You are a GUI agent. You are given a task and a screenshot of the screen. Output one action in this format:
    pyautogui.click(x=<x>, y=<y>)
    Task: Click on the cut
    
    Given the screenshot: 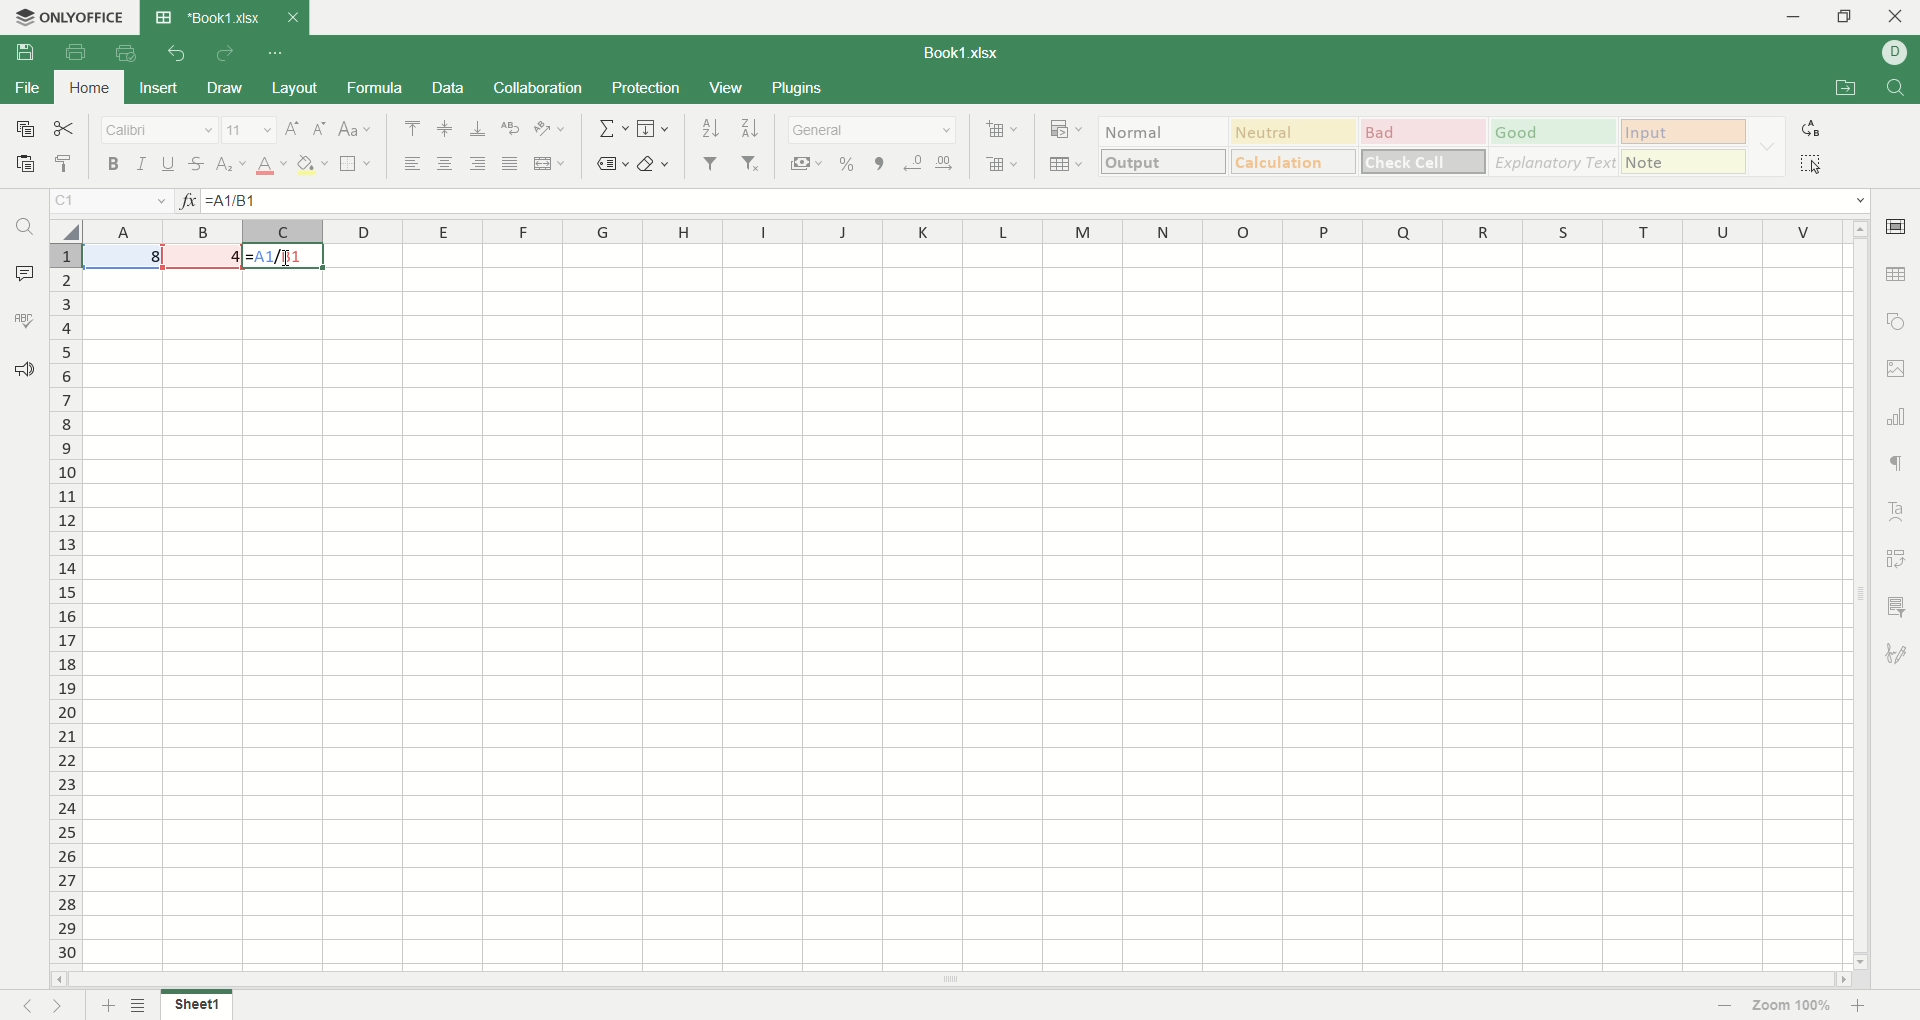 What is the action you would take?
    pyautogui.click(x=65, y=130)
    